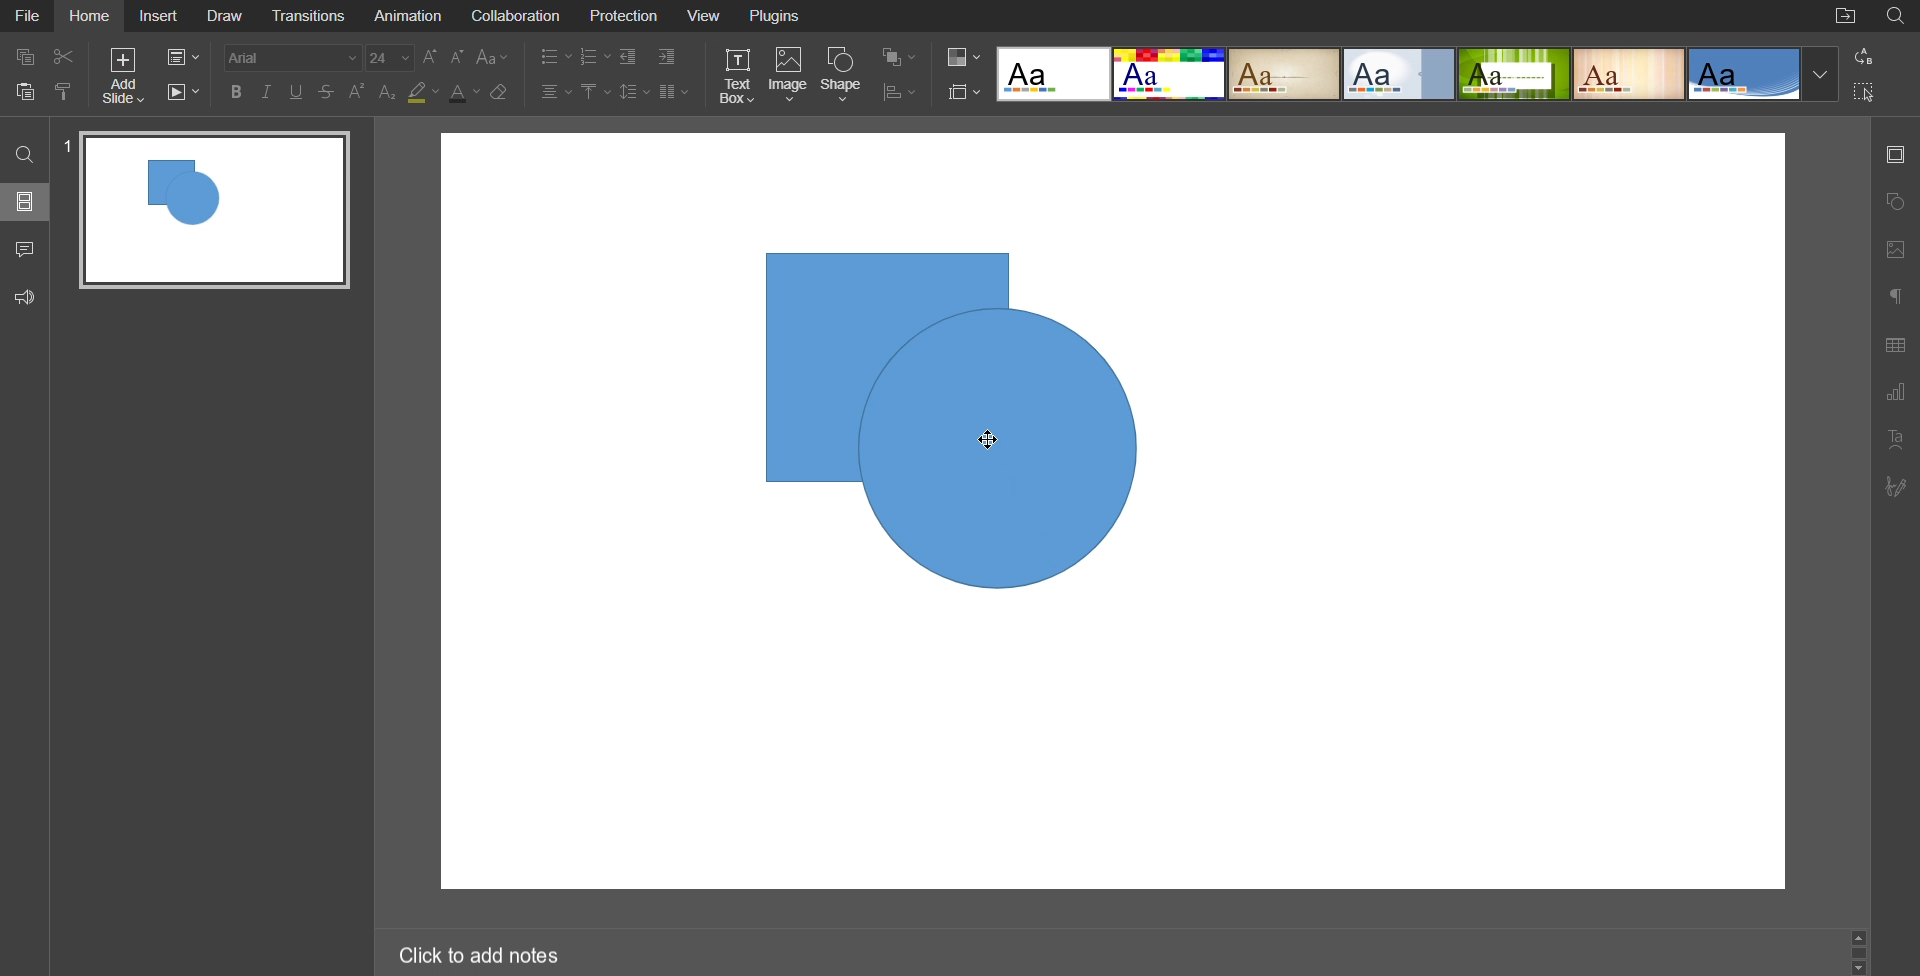 This screenshot has width=1920, height=976. What do you see at coordinates (326, 92) in the screenshot?
I see `Strikethrough` at bounding box center [326, 92].